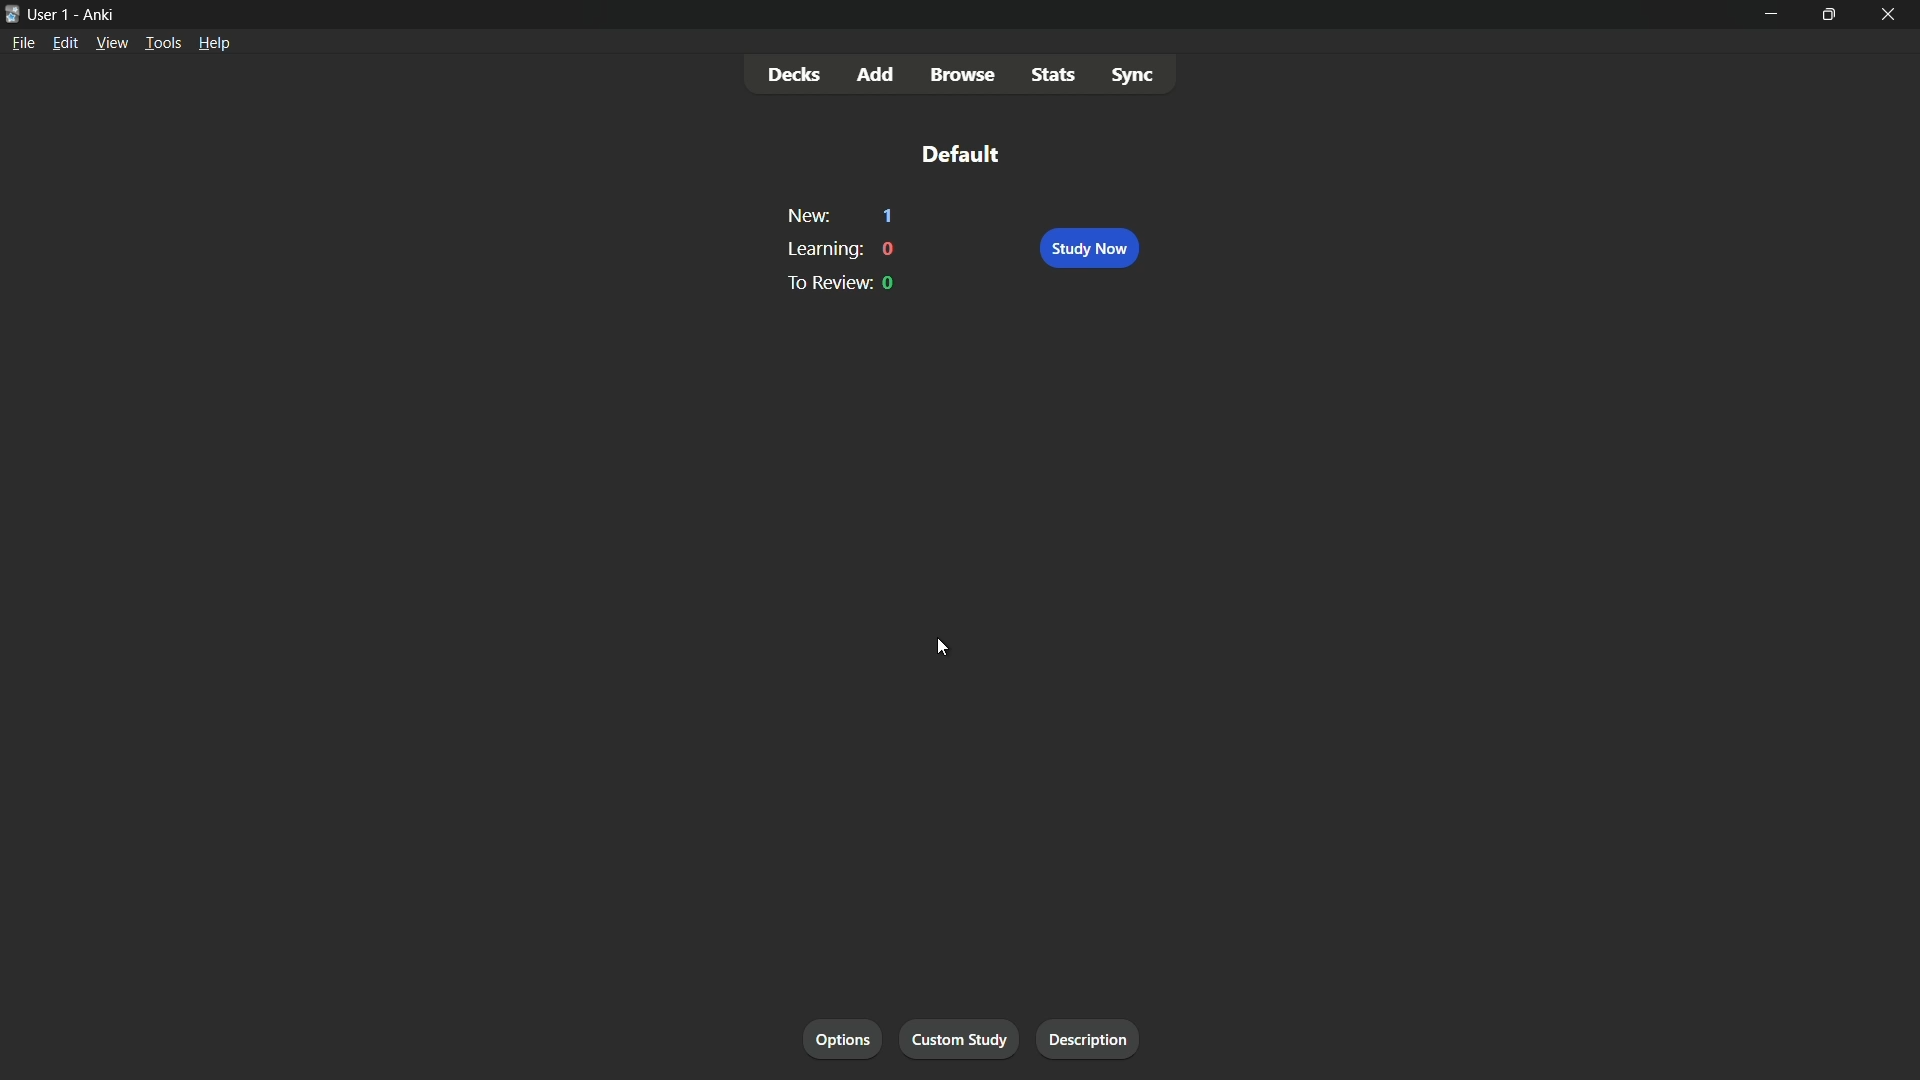 This screenshot has width=1920, height=1080. I want to click on cursor, so click(945, 650).